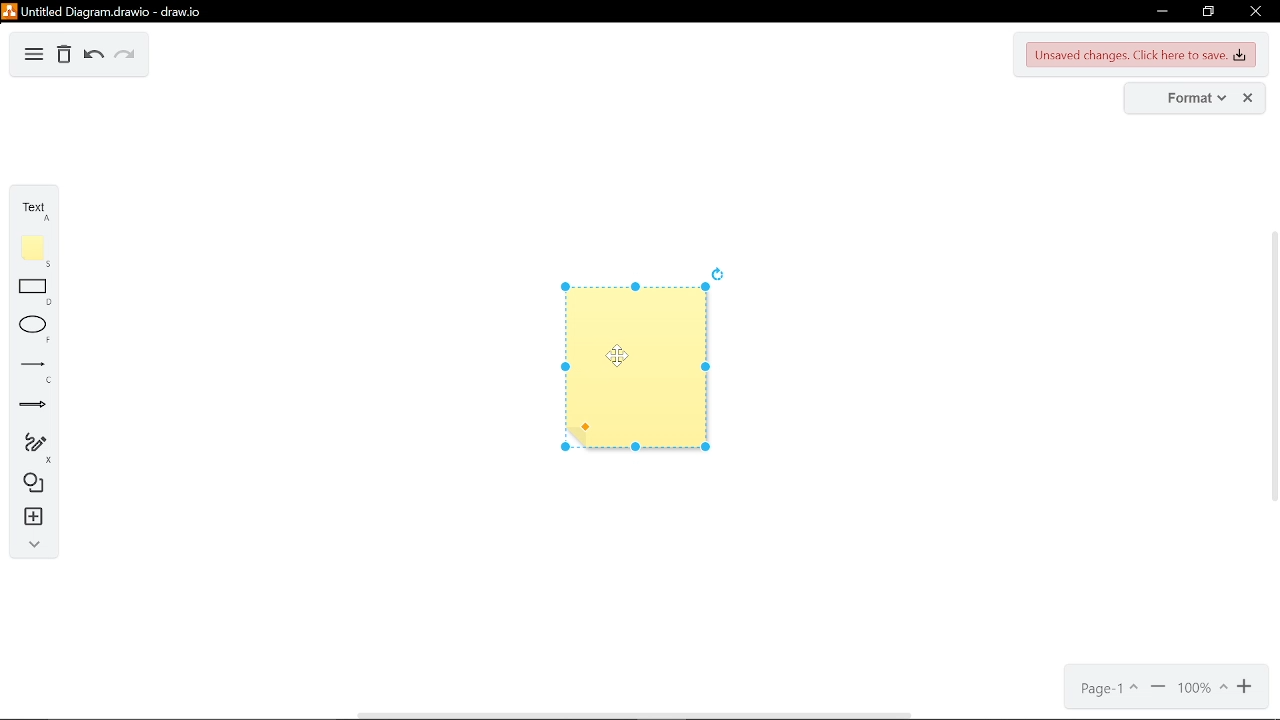 The image size is (1280, 720). What do you see at coordinates (30, 369) in the screenshot?
I see `lines` at bounding box center [30, 369].